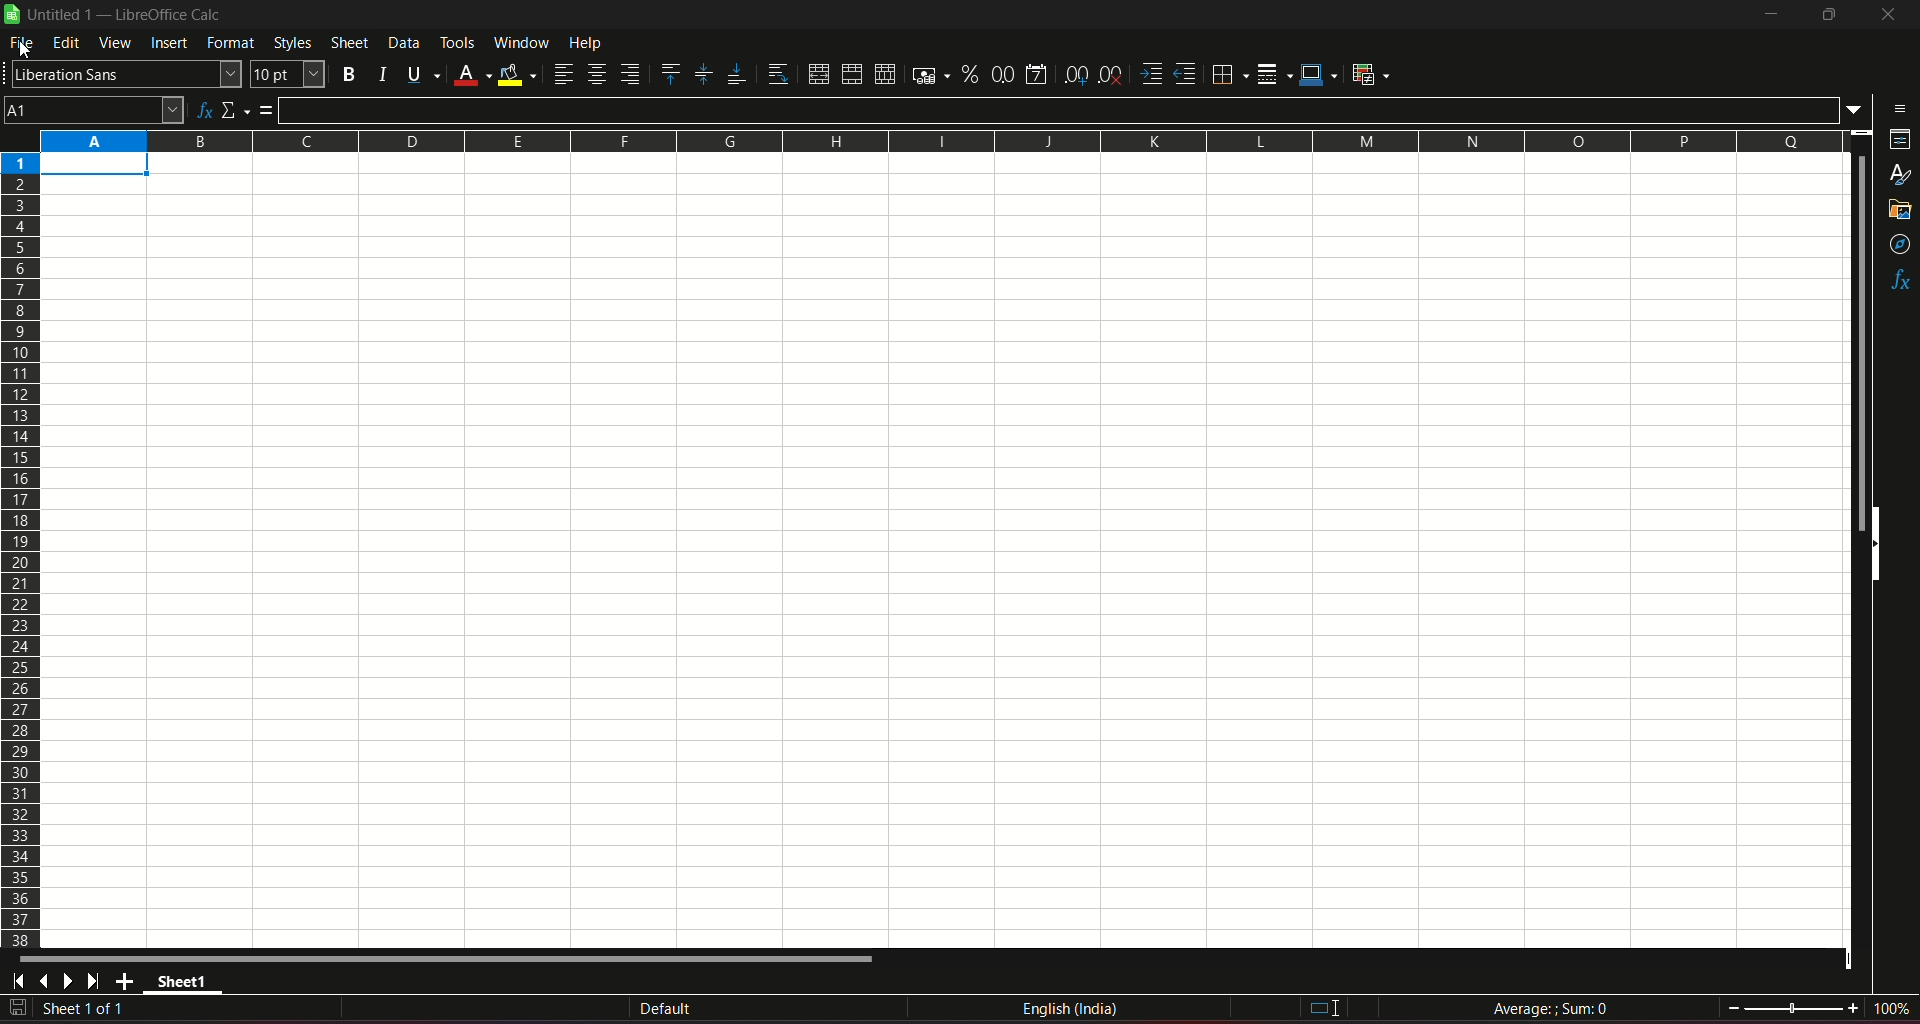  I want to click on border color, so click(1320, 76).